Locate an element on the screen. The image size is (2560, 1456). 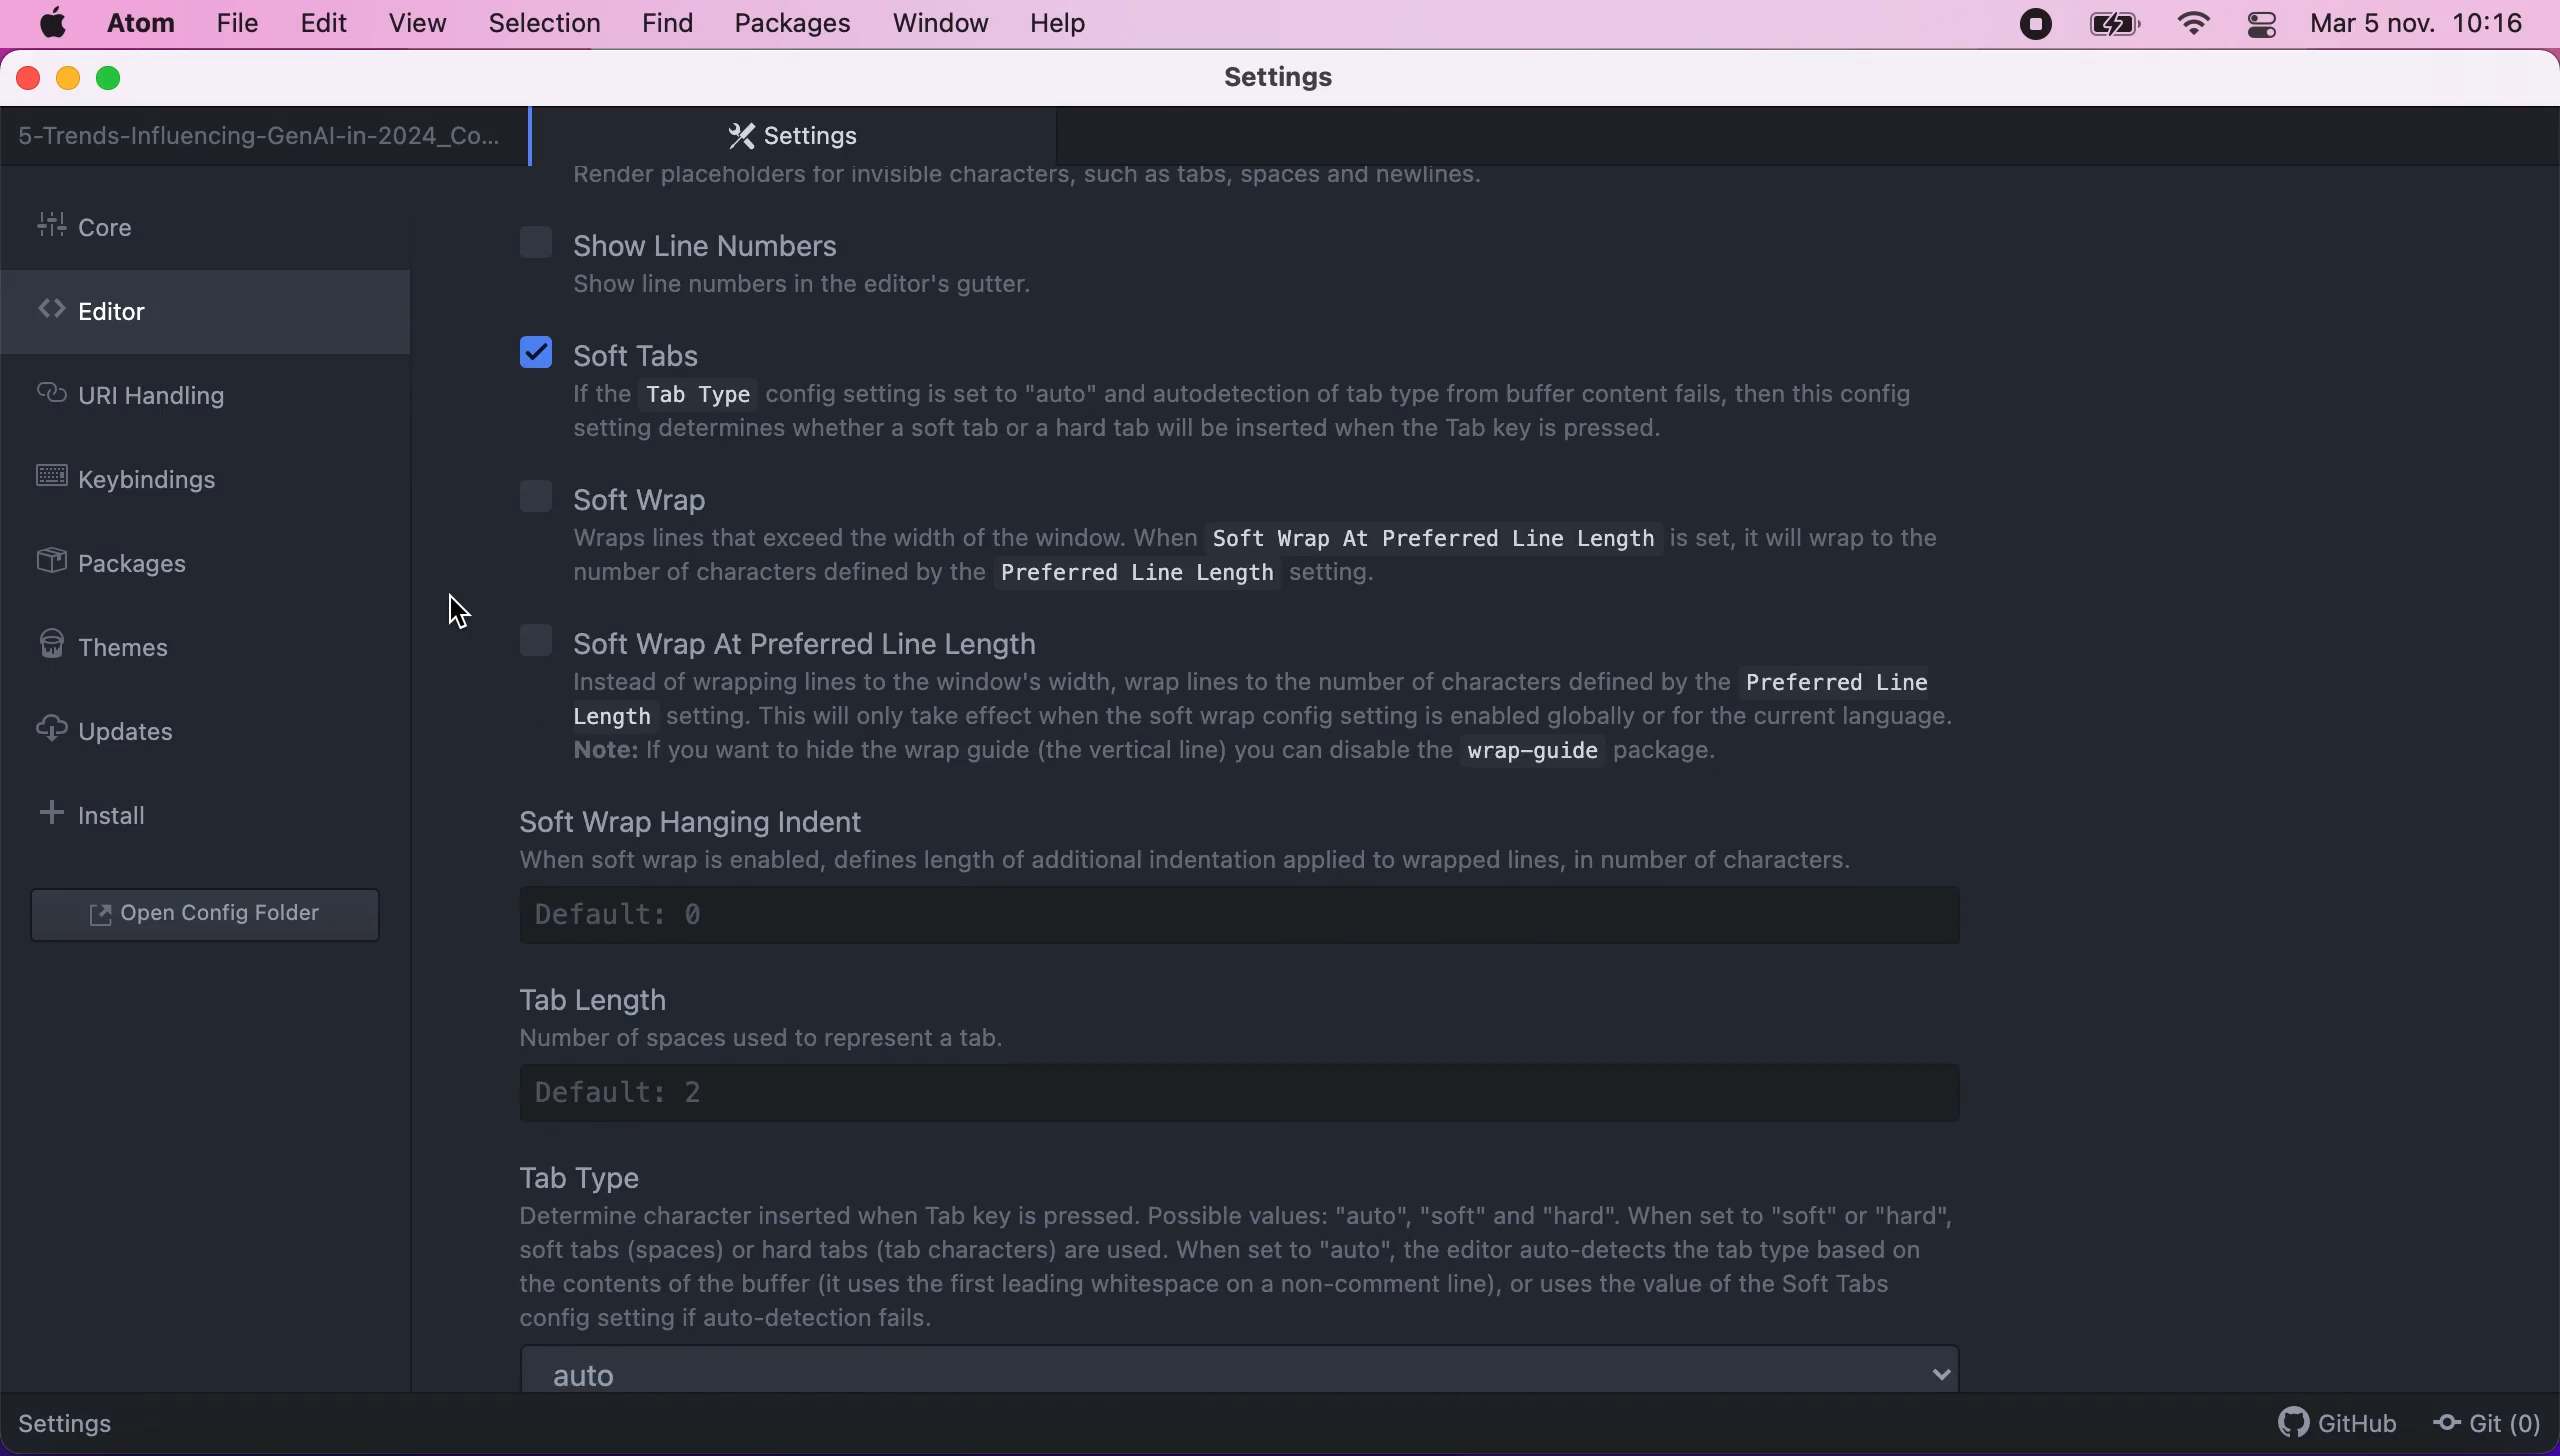
tab is located at coordinates (261, 136).